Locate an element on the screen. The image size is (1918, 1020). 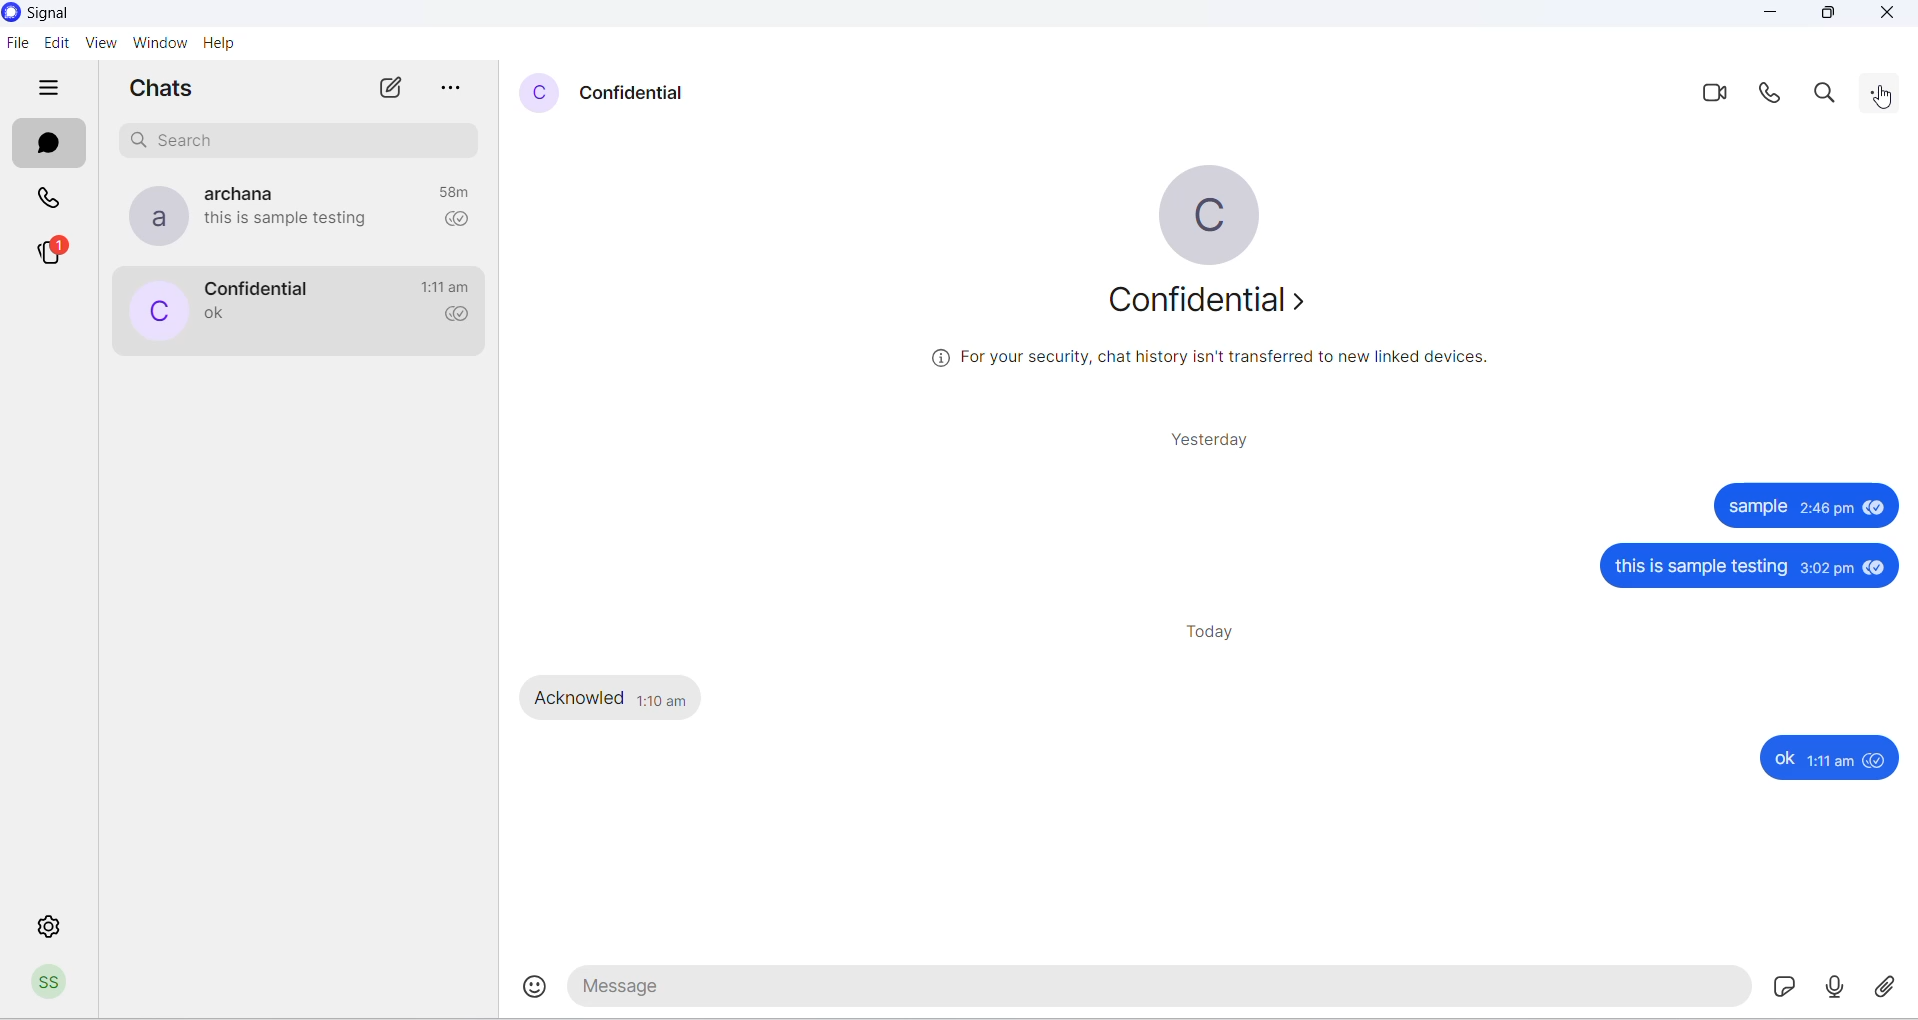
voice call is located at coordinates (1772, 92).